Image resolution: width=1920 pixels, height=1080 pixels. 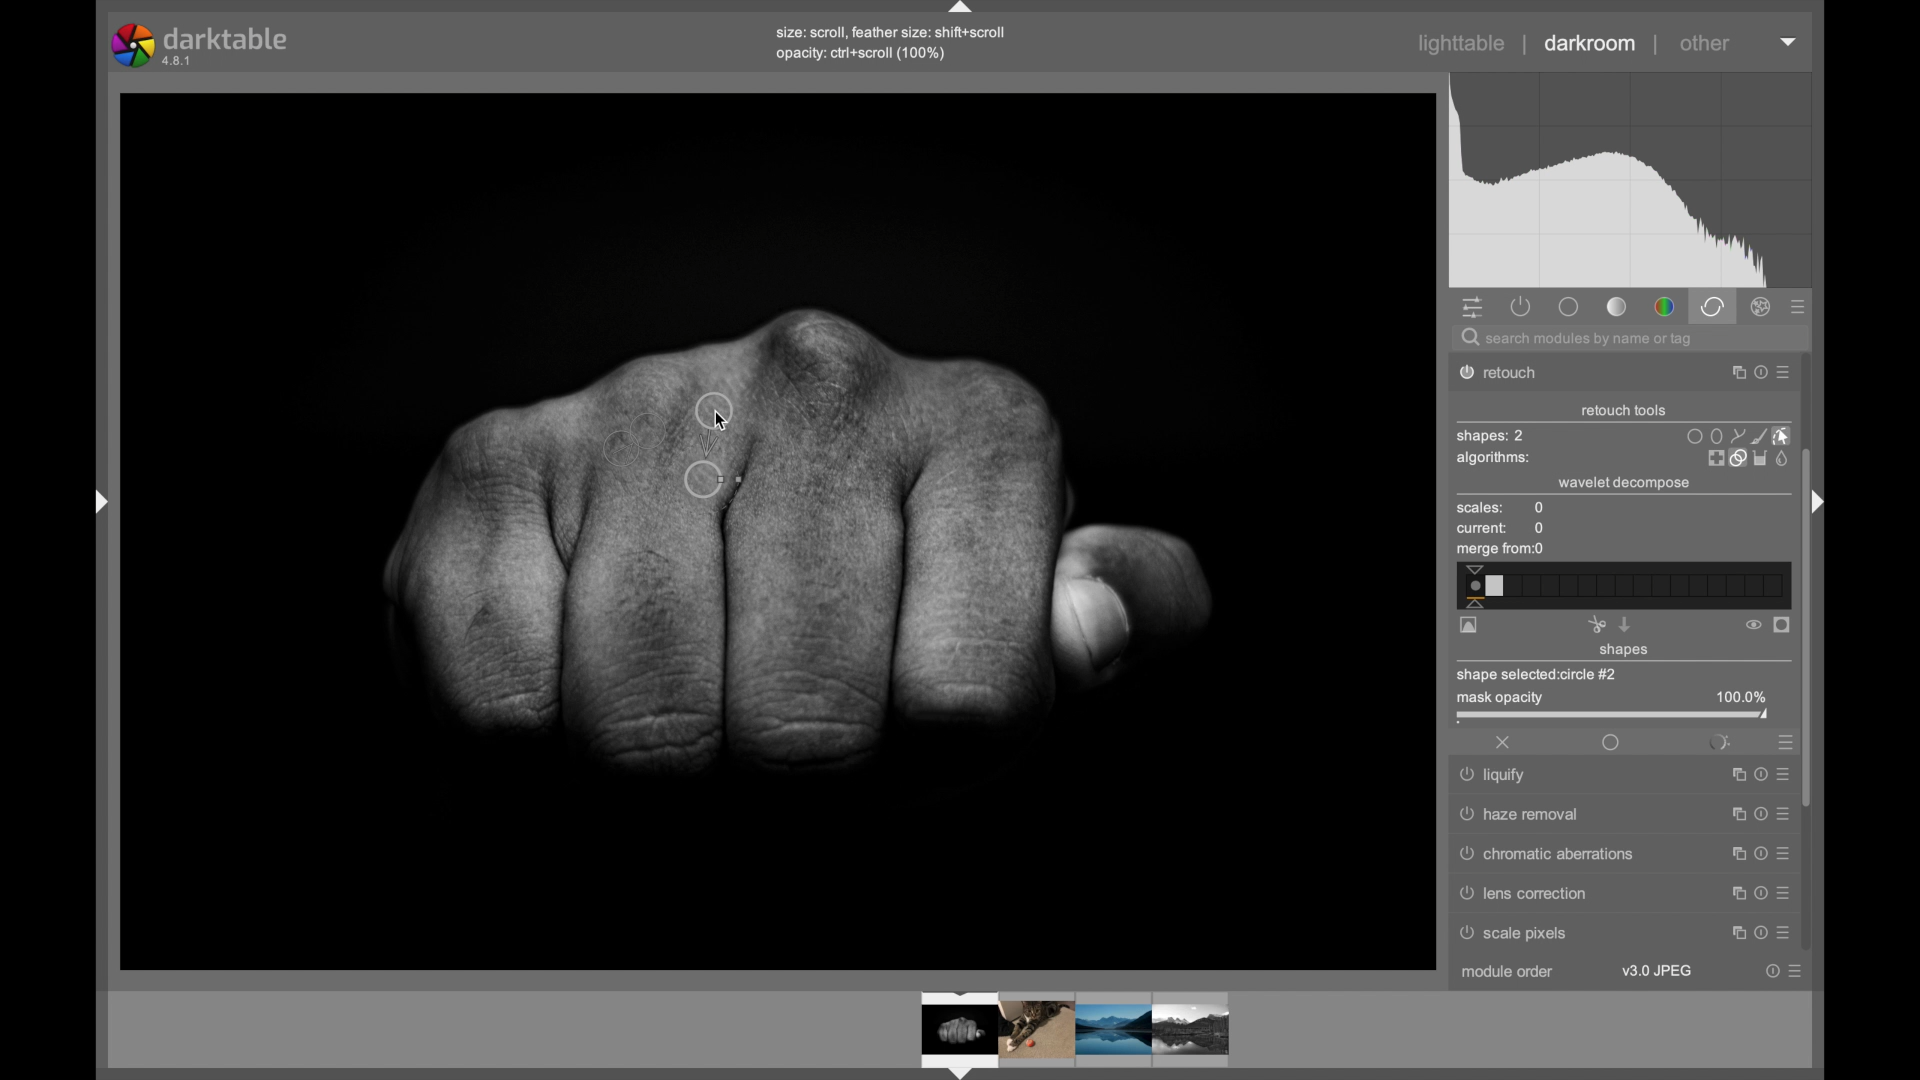 I want to click on size: scroll, feather size: shift+scroll opacity: ctrl+scroll (100%), so click(x=896, y=43).